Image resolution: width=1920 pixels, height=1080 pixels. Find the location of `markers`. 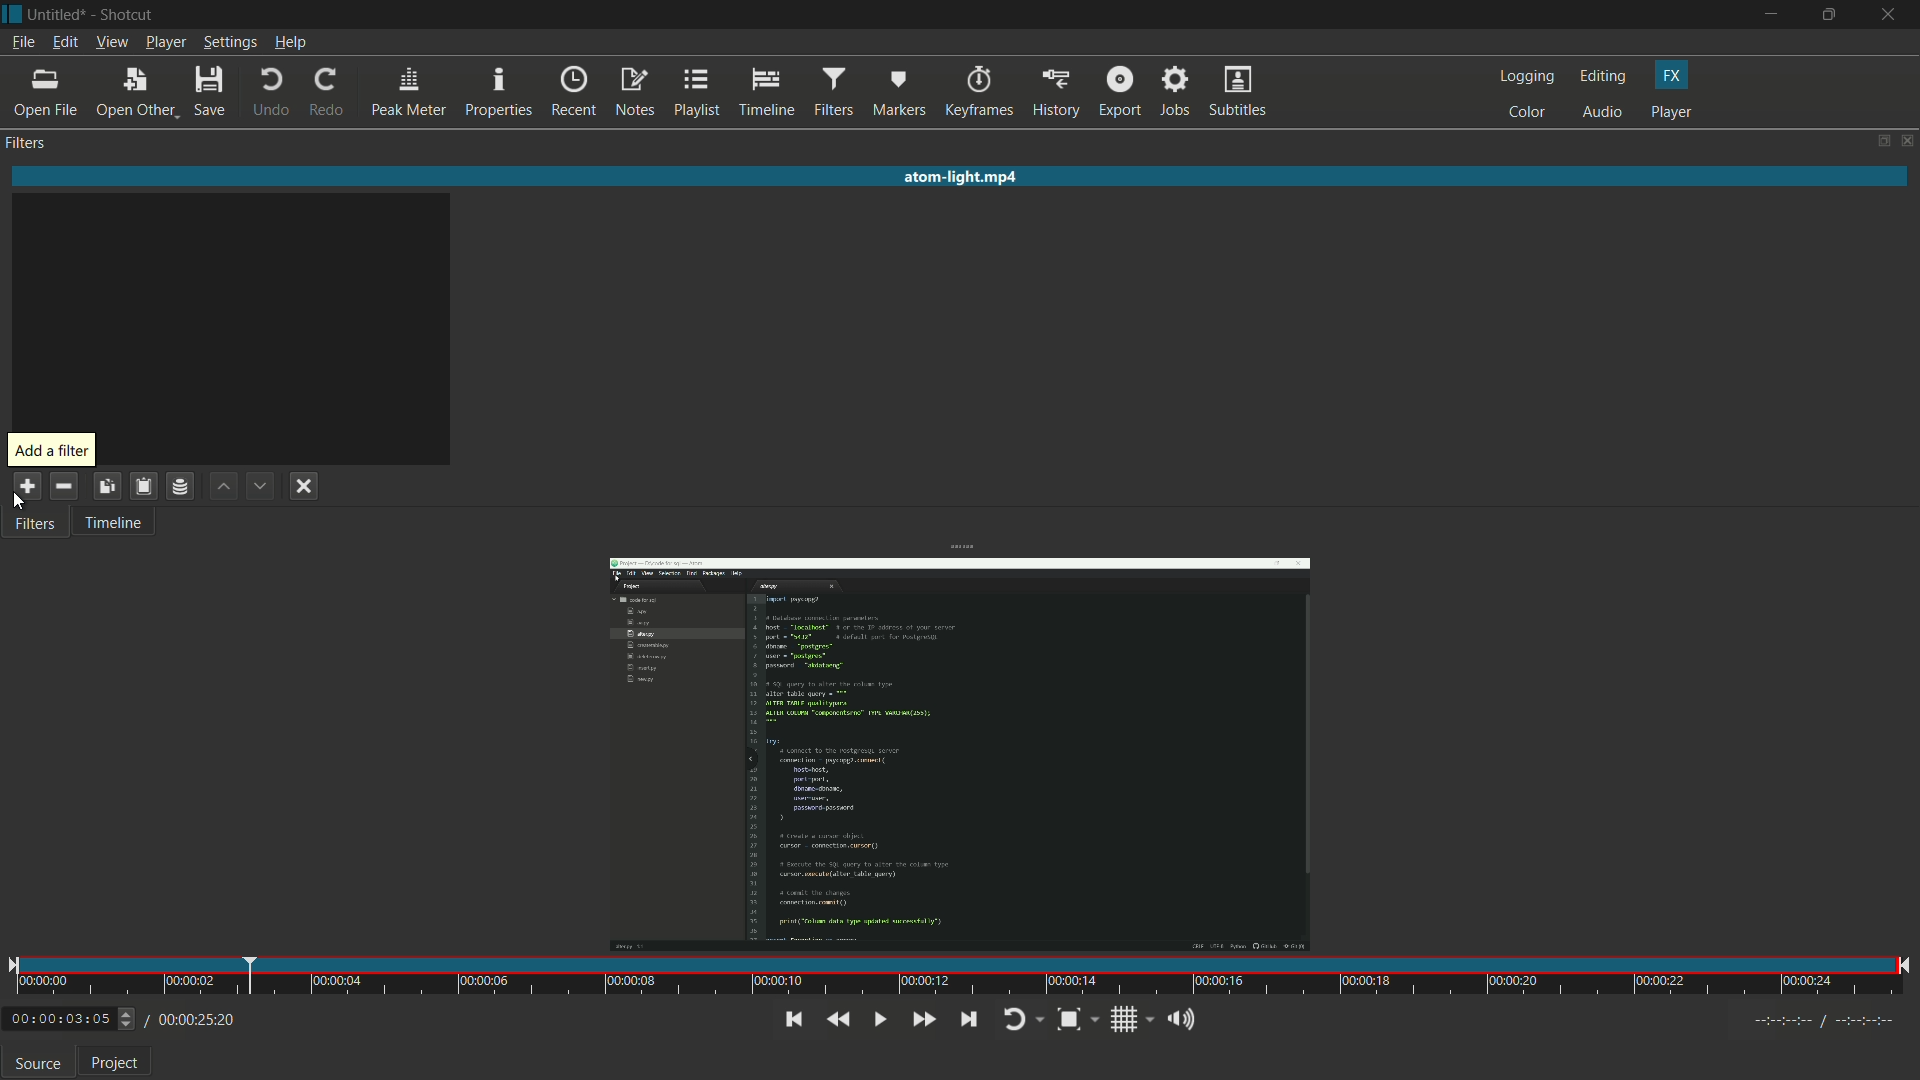

markers is located at coordinates (901, 93).